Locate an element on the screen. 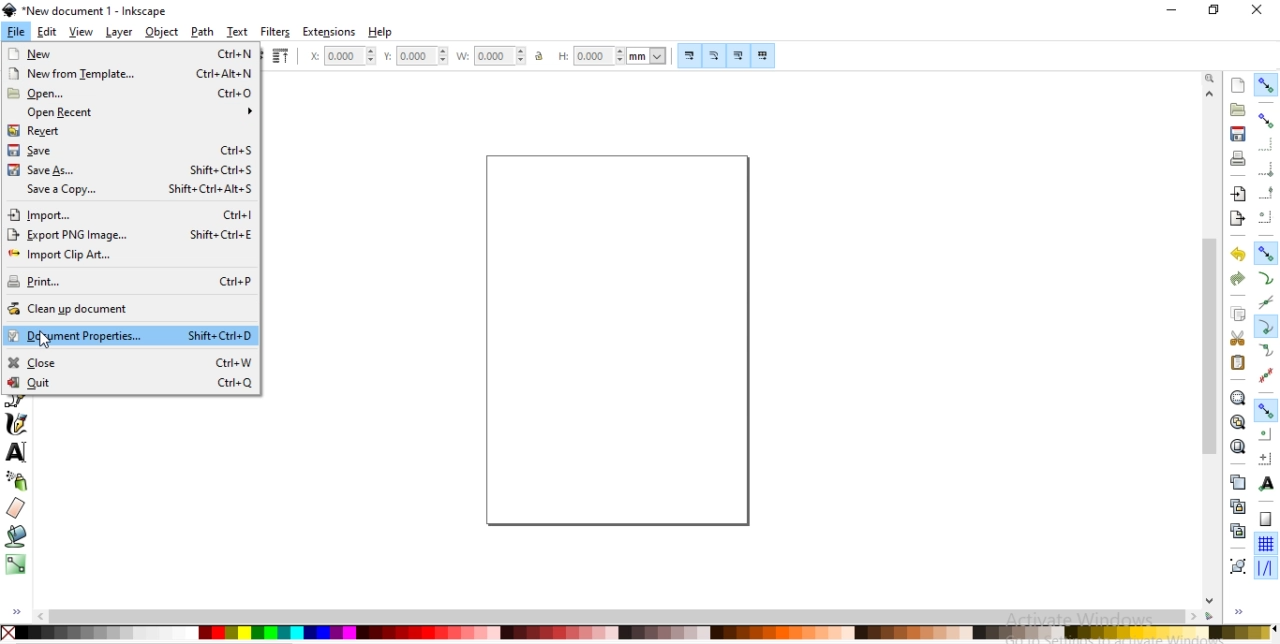  close  is located at coordinates (128, 361).